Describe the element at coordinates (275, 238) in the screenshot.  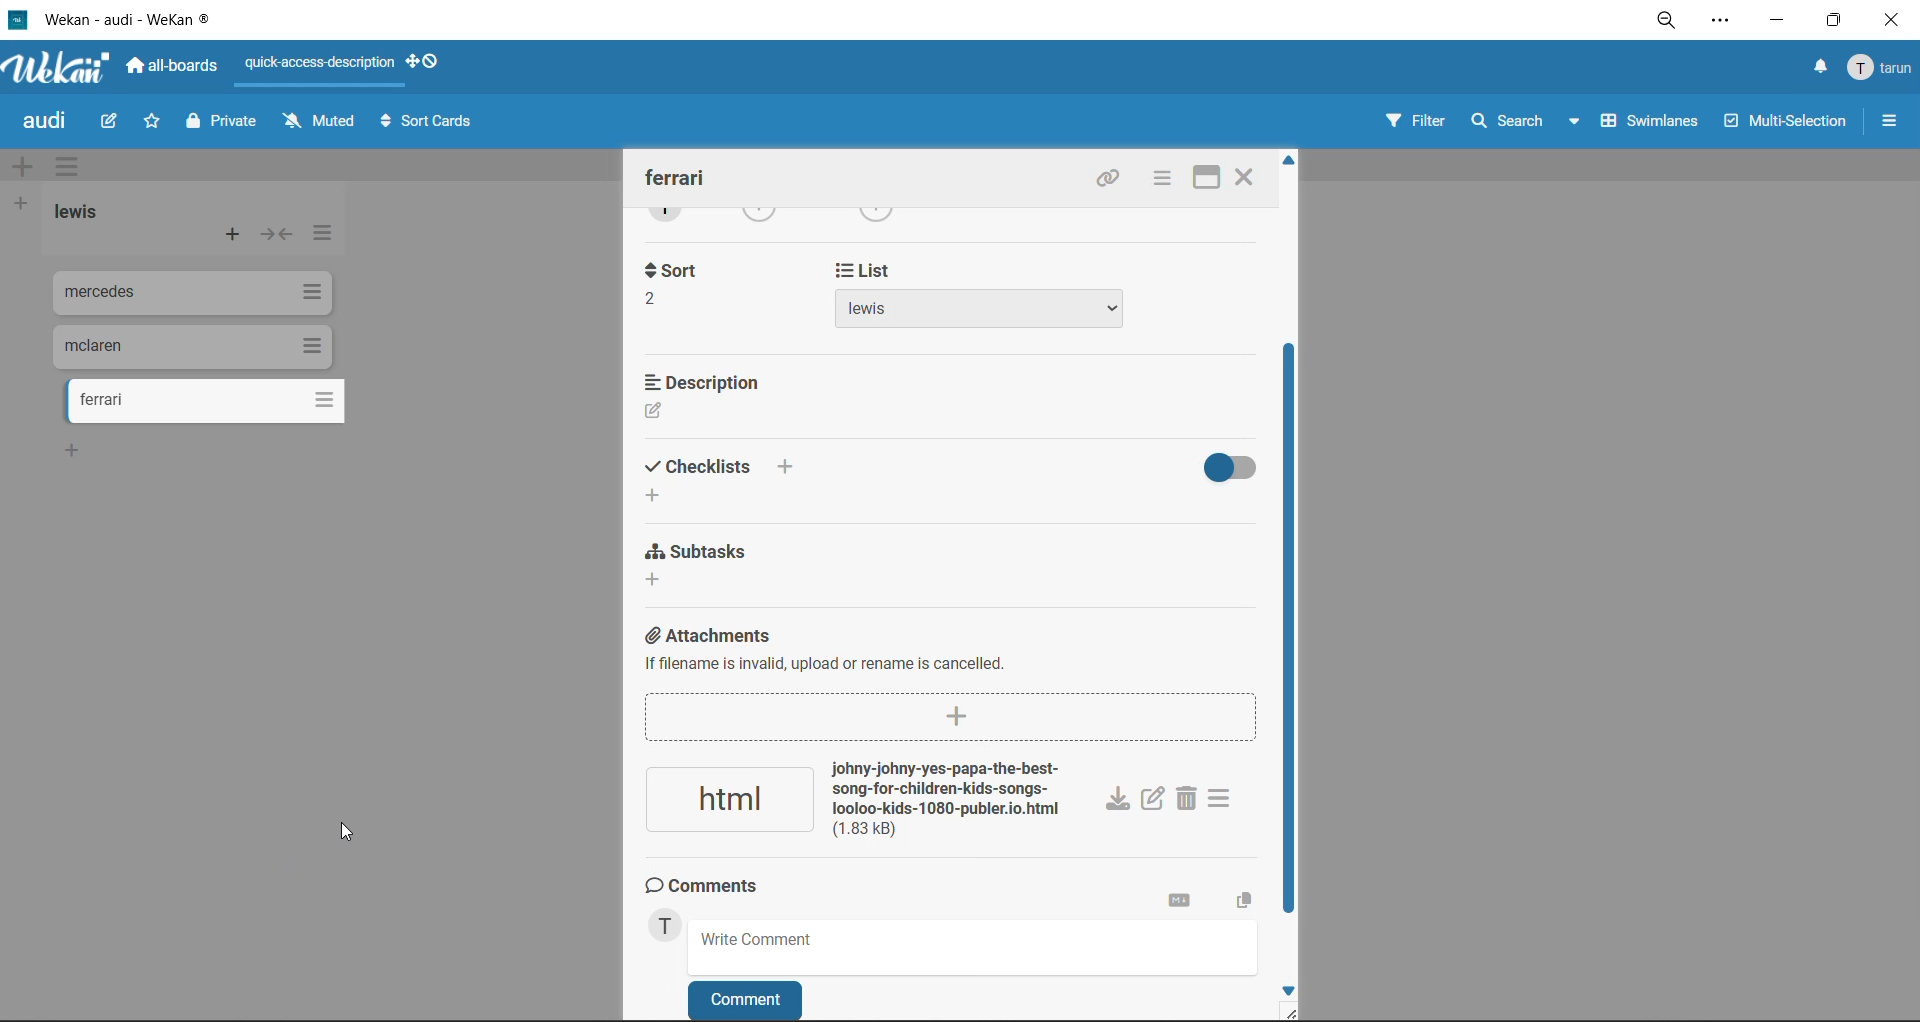
I see `collapse` at that location.